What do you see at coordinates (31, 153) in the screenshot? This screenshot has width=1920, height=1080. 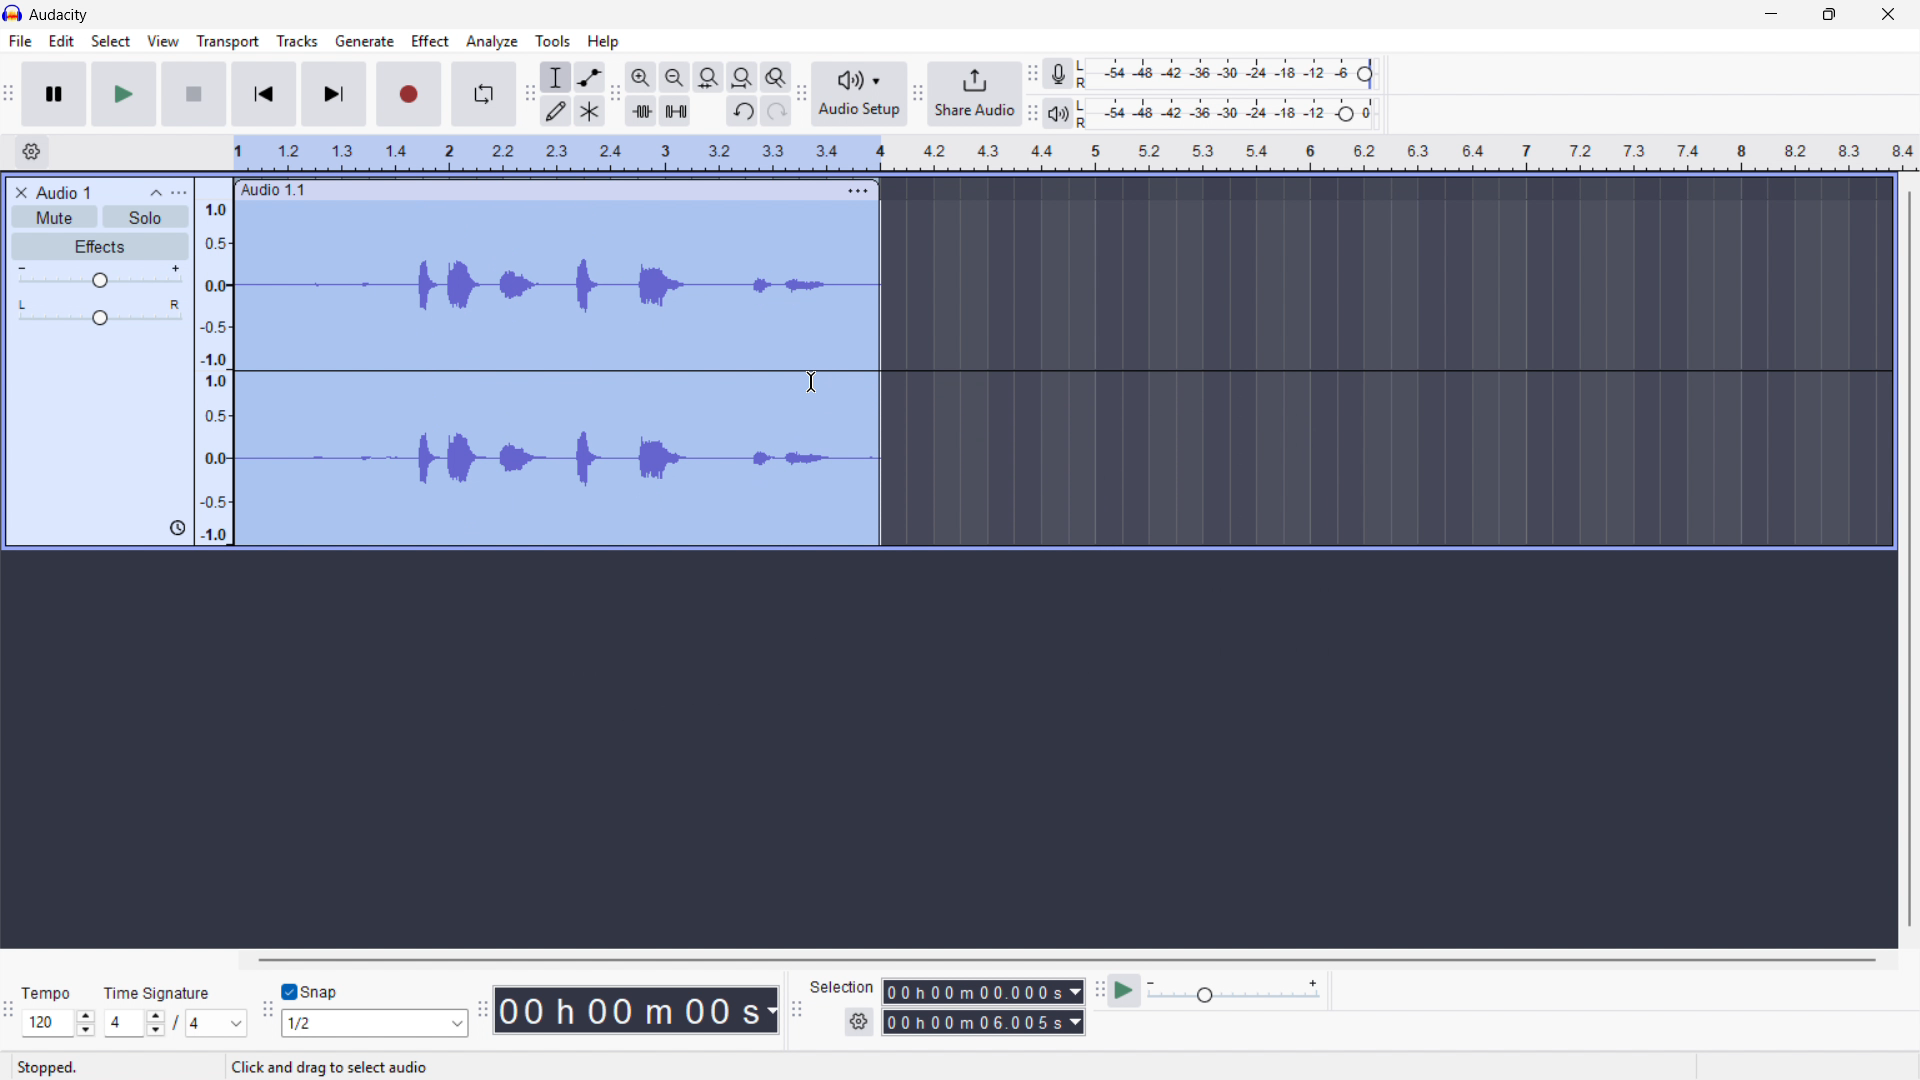 I see `Timeline settings ` at bounding box center [31, 153].